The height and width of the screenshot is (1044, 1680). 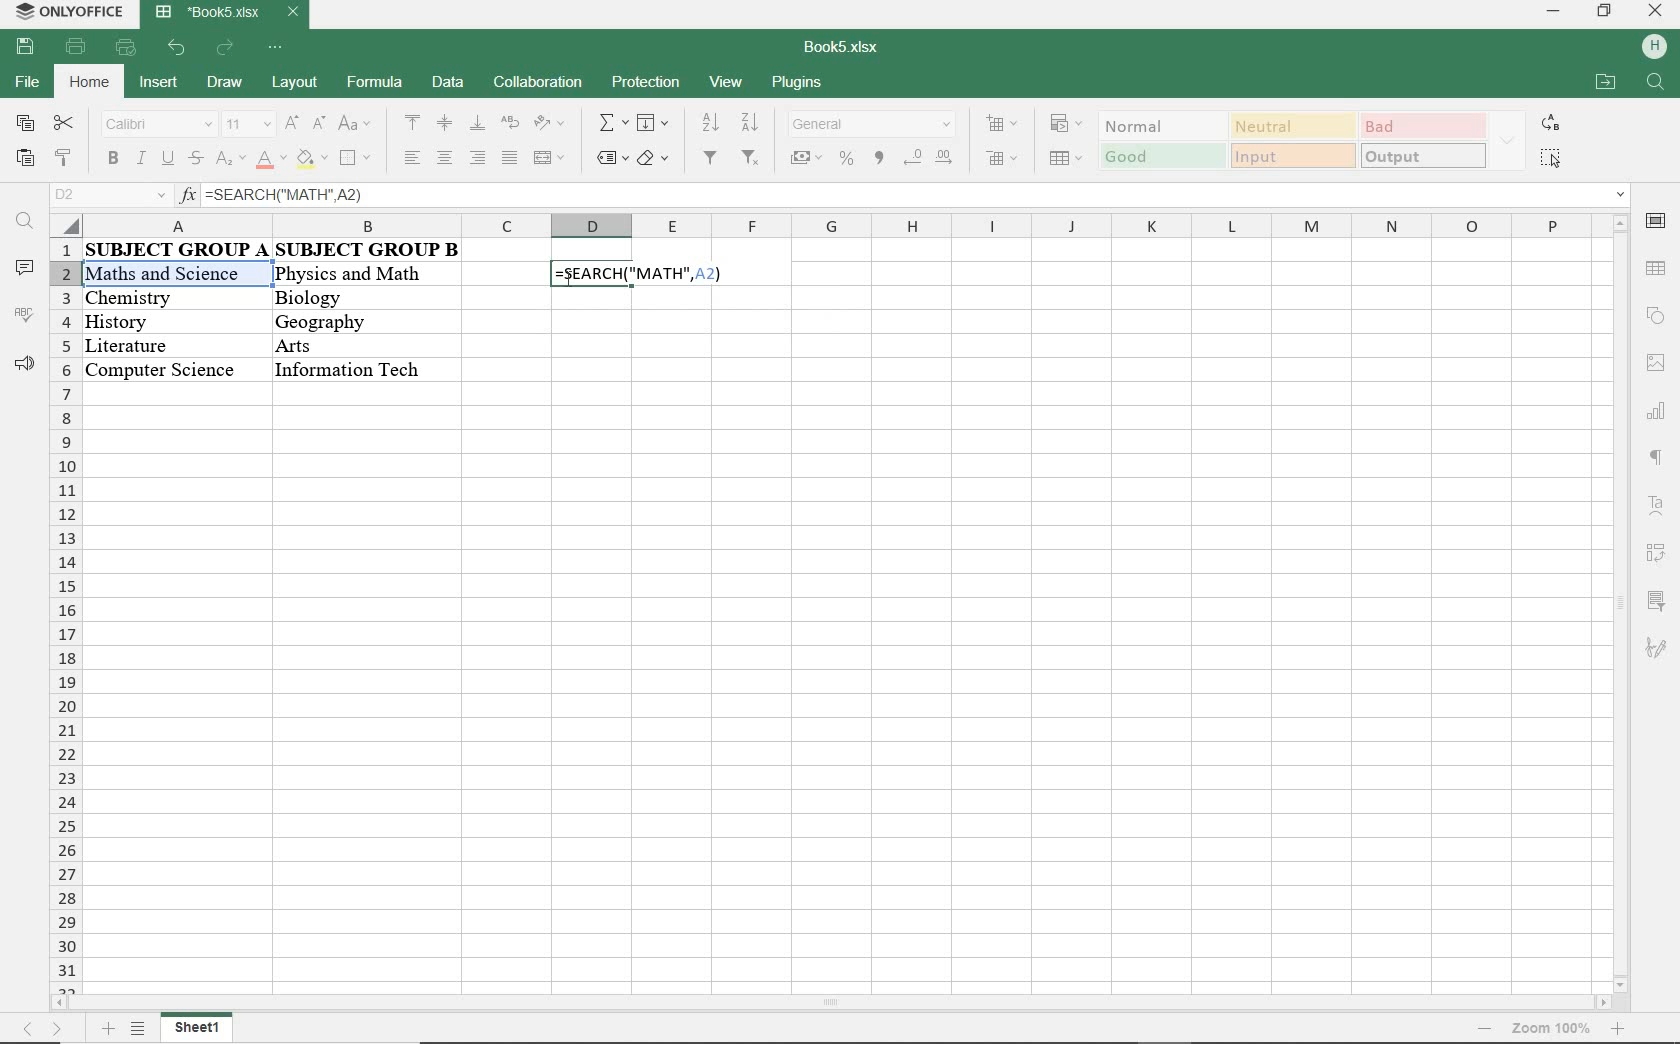 I want to click on sheet 1, so click(x=208, y=1029).